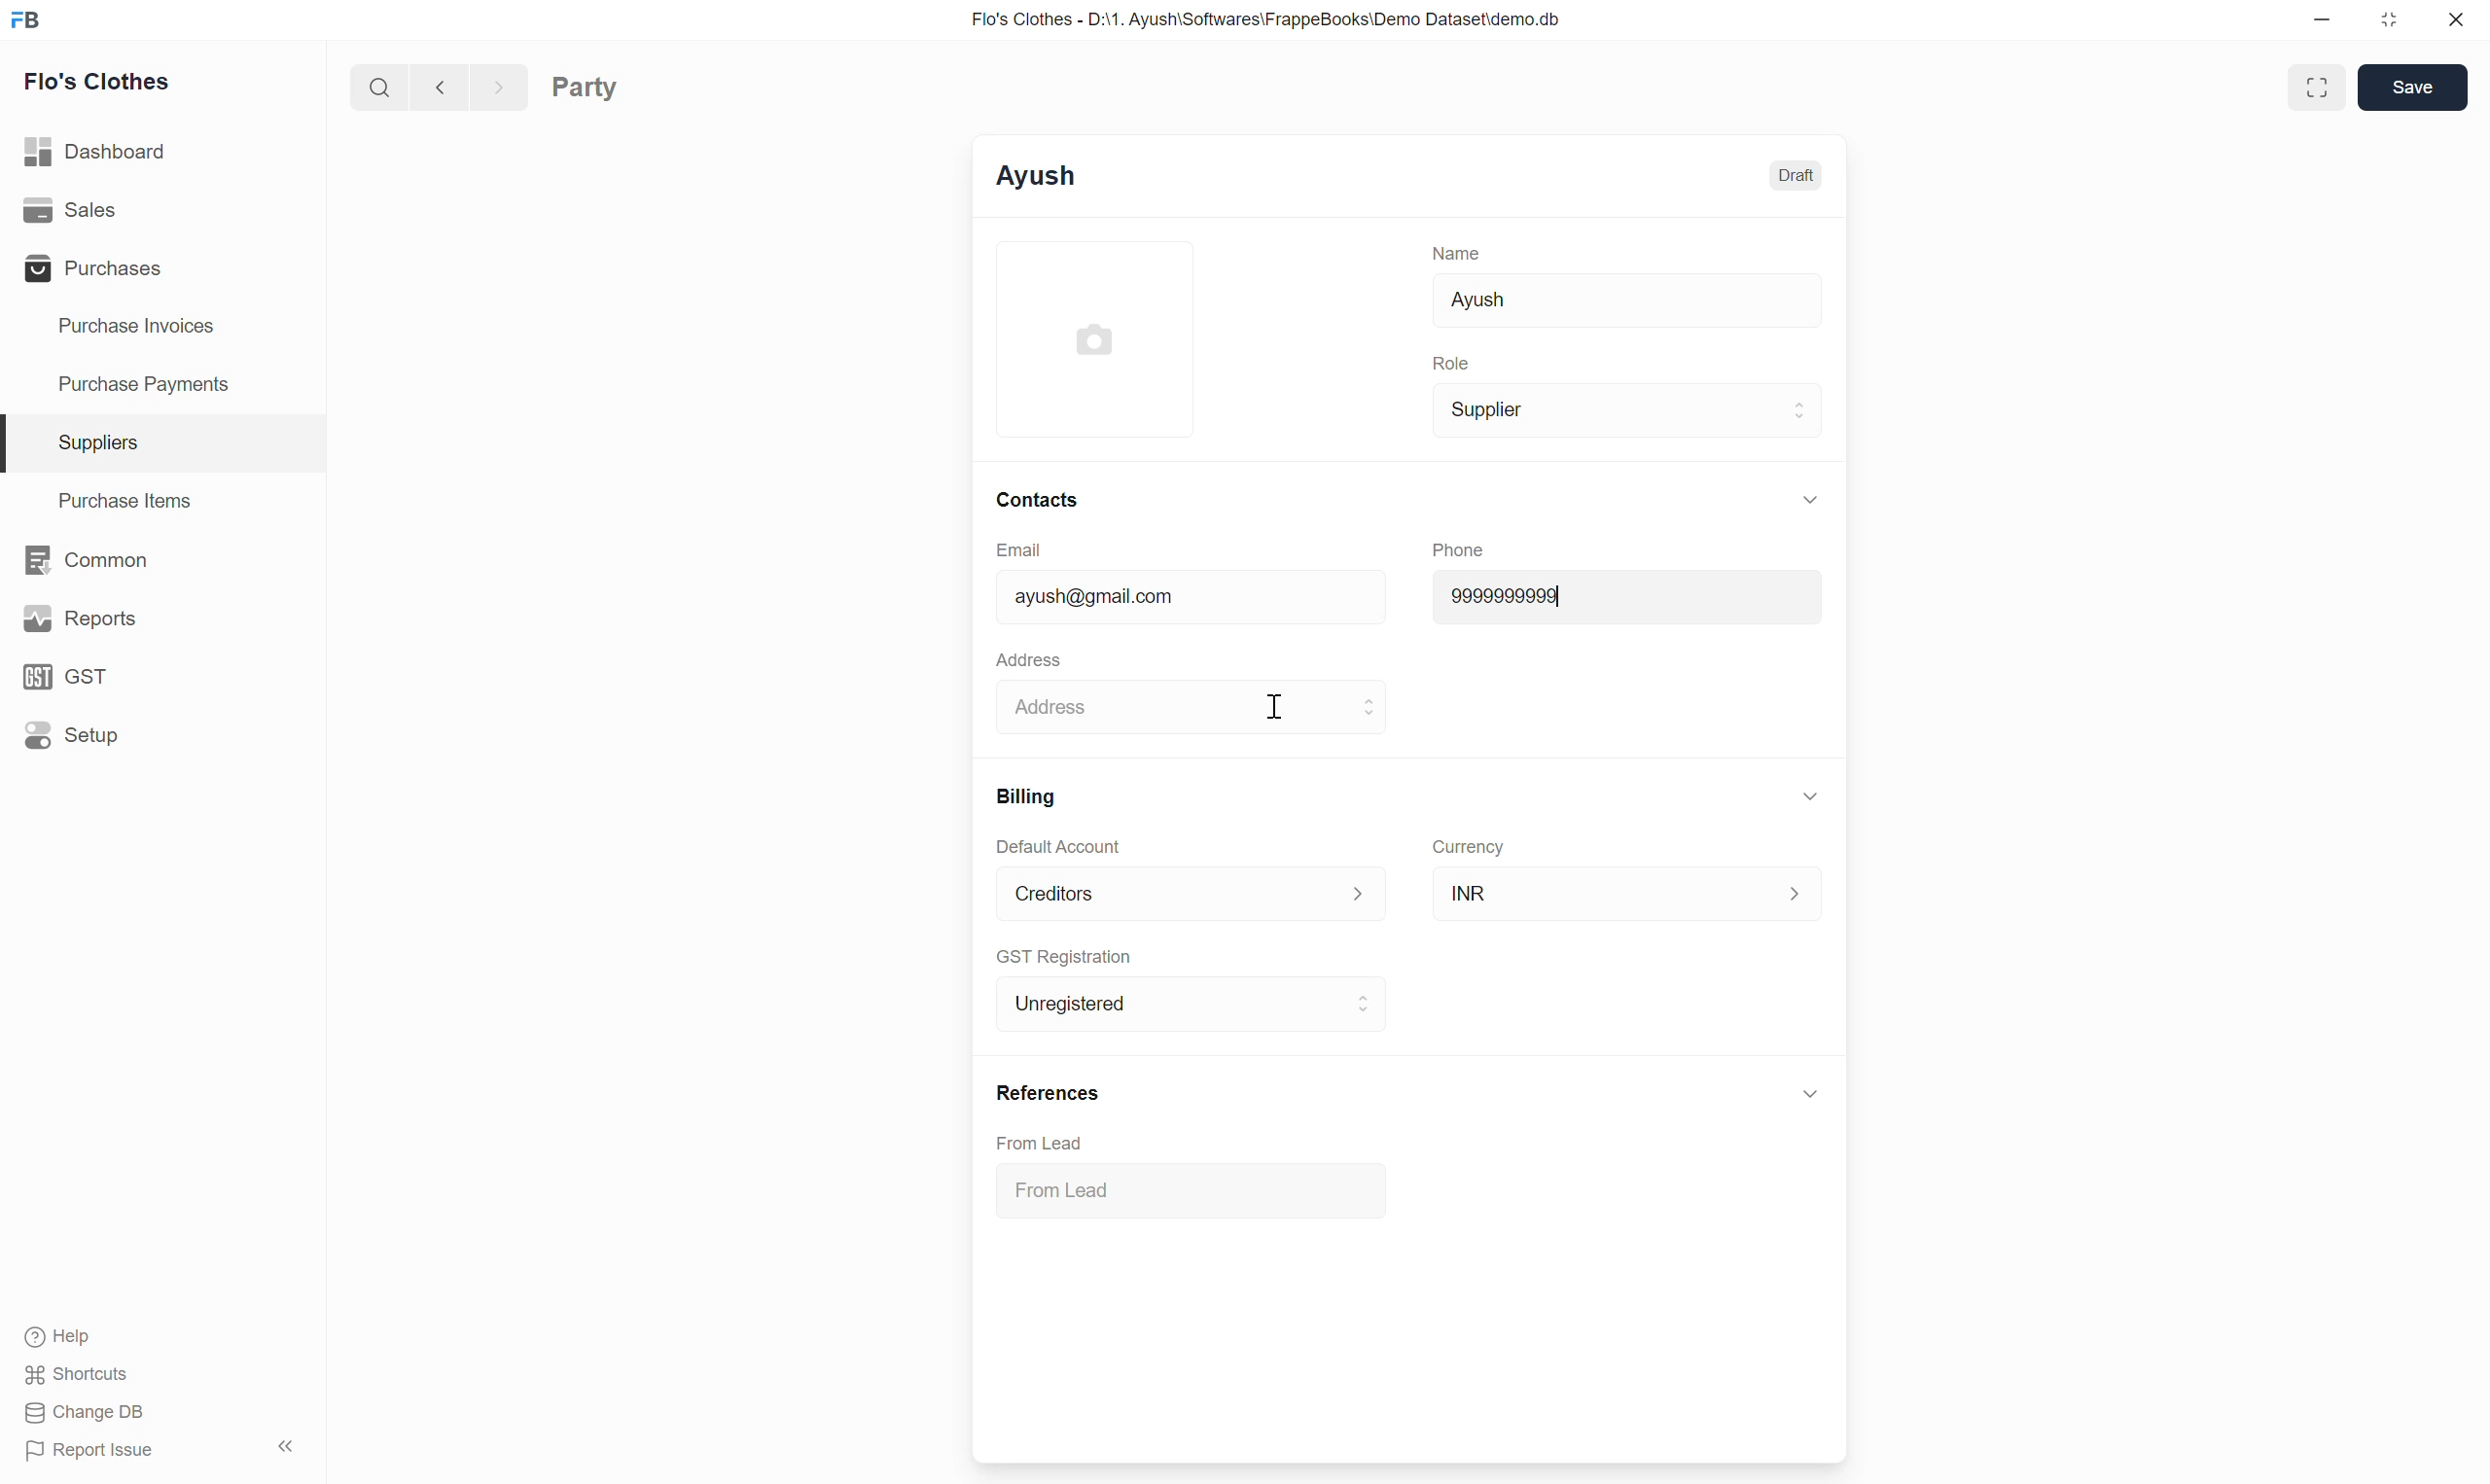  Describe the element at coordinates (163, 444) in the screenshot. I see `Suppliers` at that location.